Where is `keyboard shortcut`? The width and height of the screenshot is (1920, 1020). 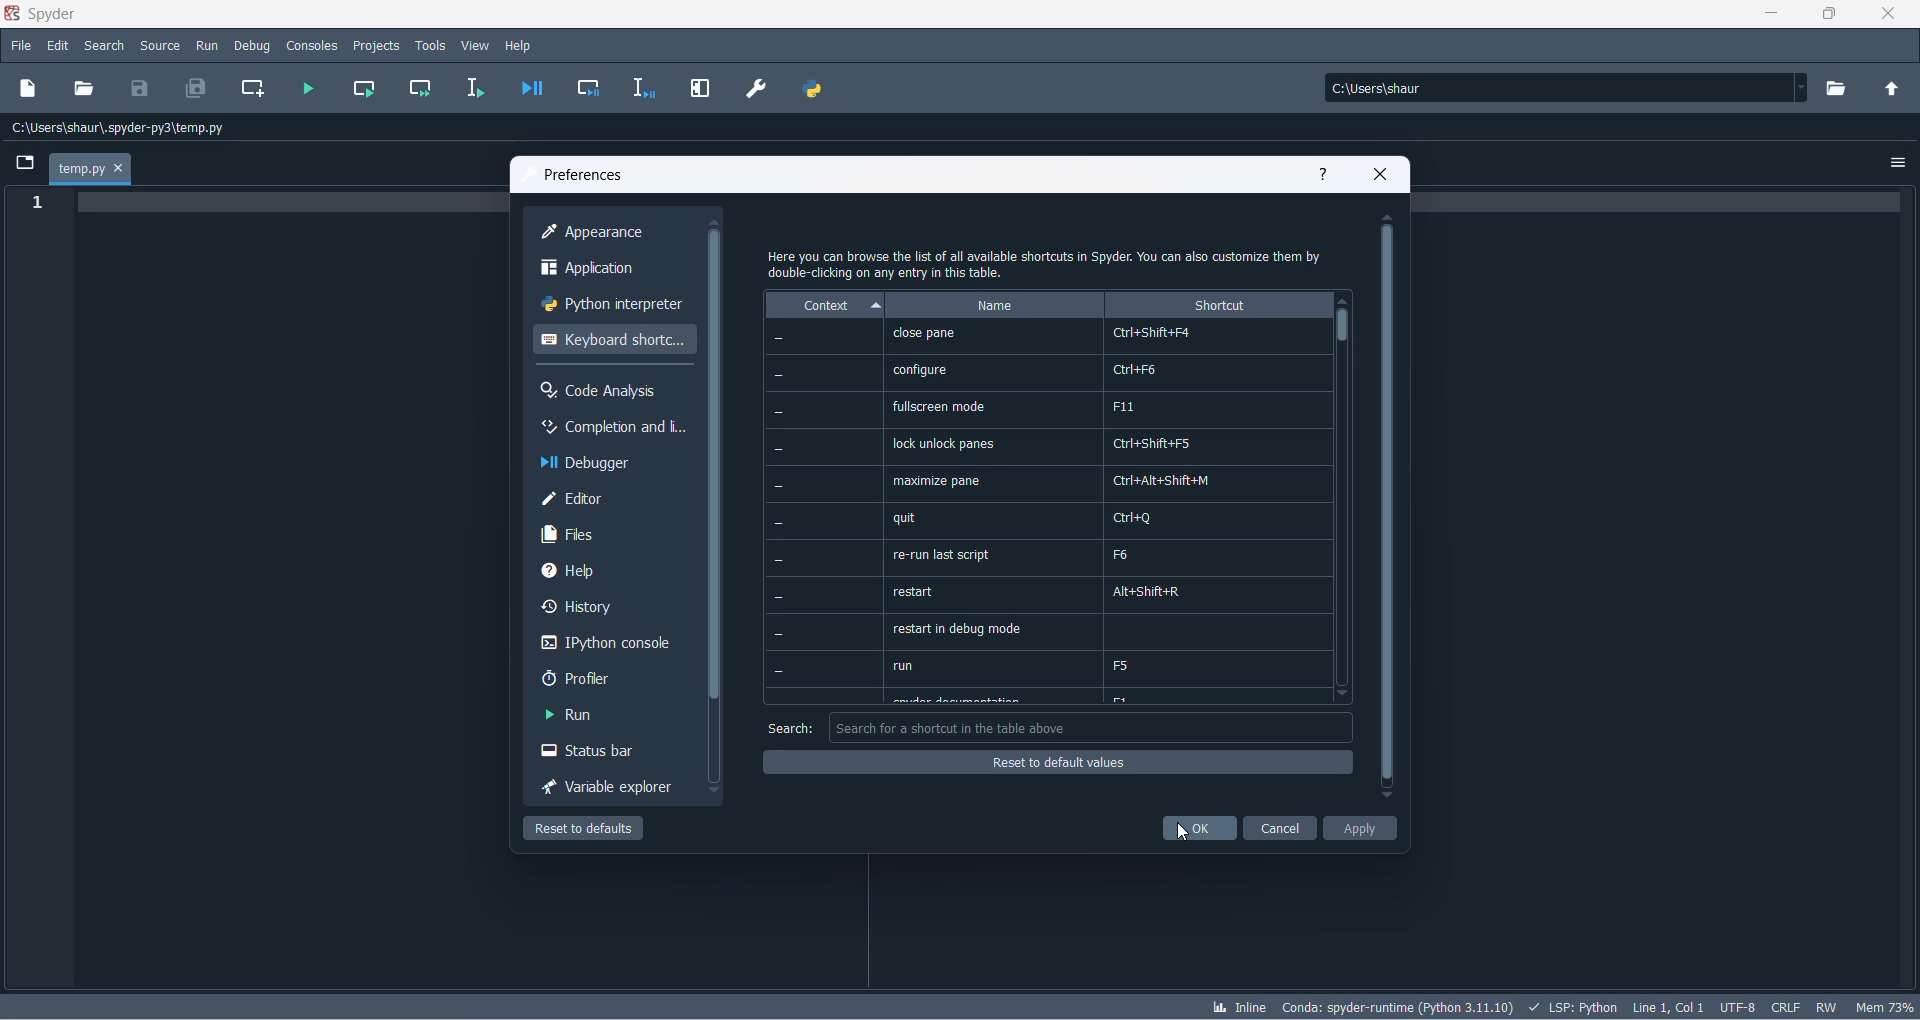 keyboard shortcut is located at coordinates (618, 341).